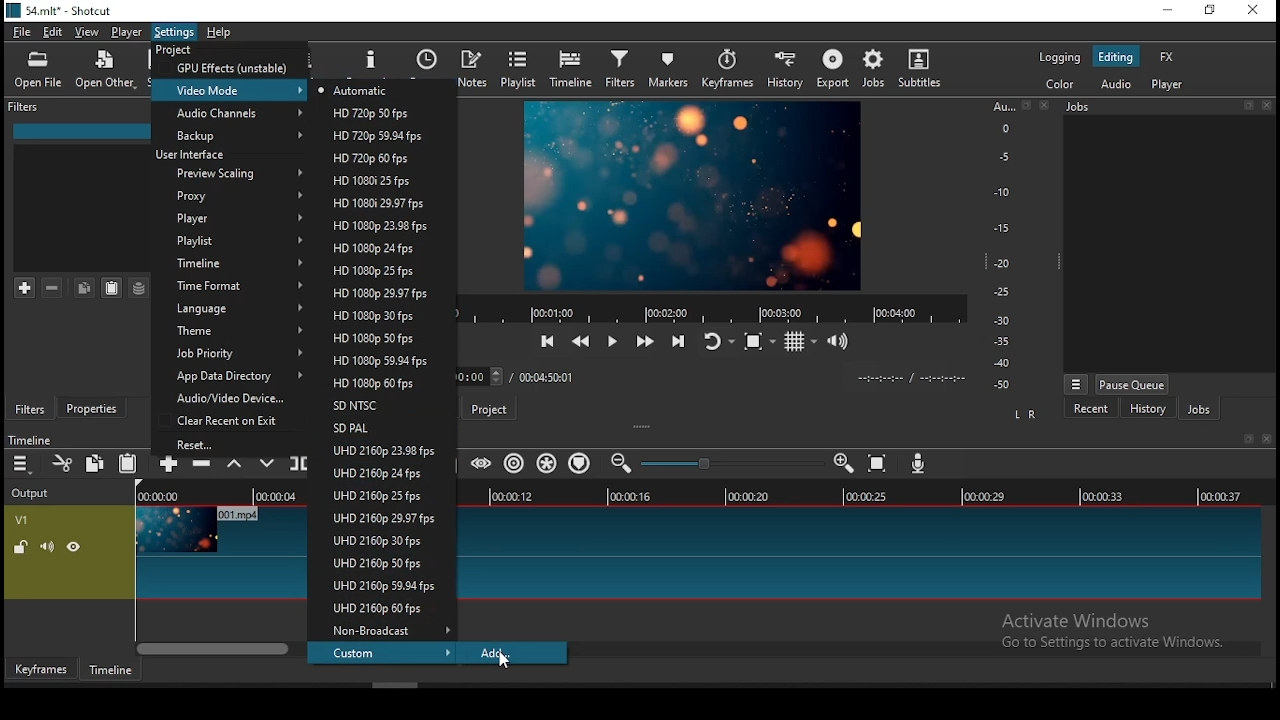 This screenshot has height=720, width=1280. Describe the element at coordinates (1091, 409) in the screenshot. I see `recent` at that location.